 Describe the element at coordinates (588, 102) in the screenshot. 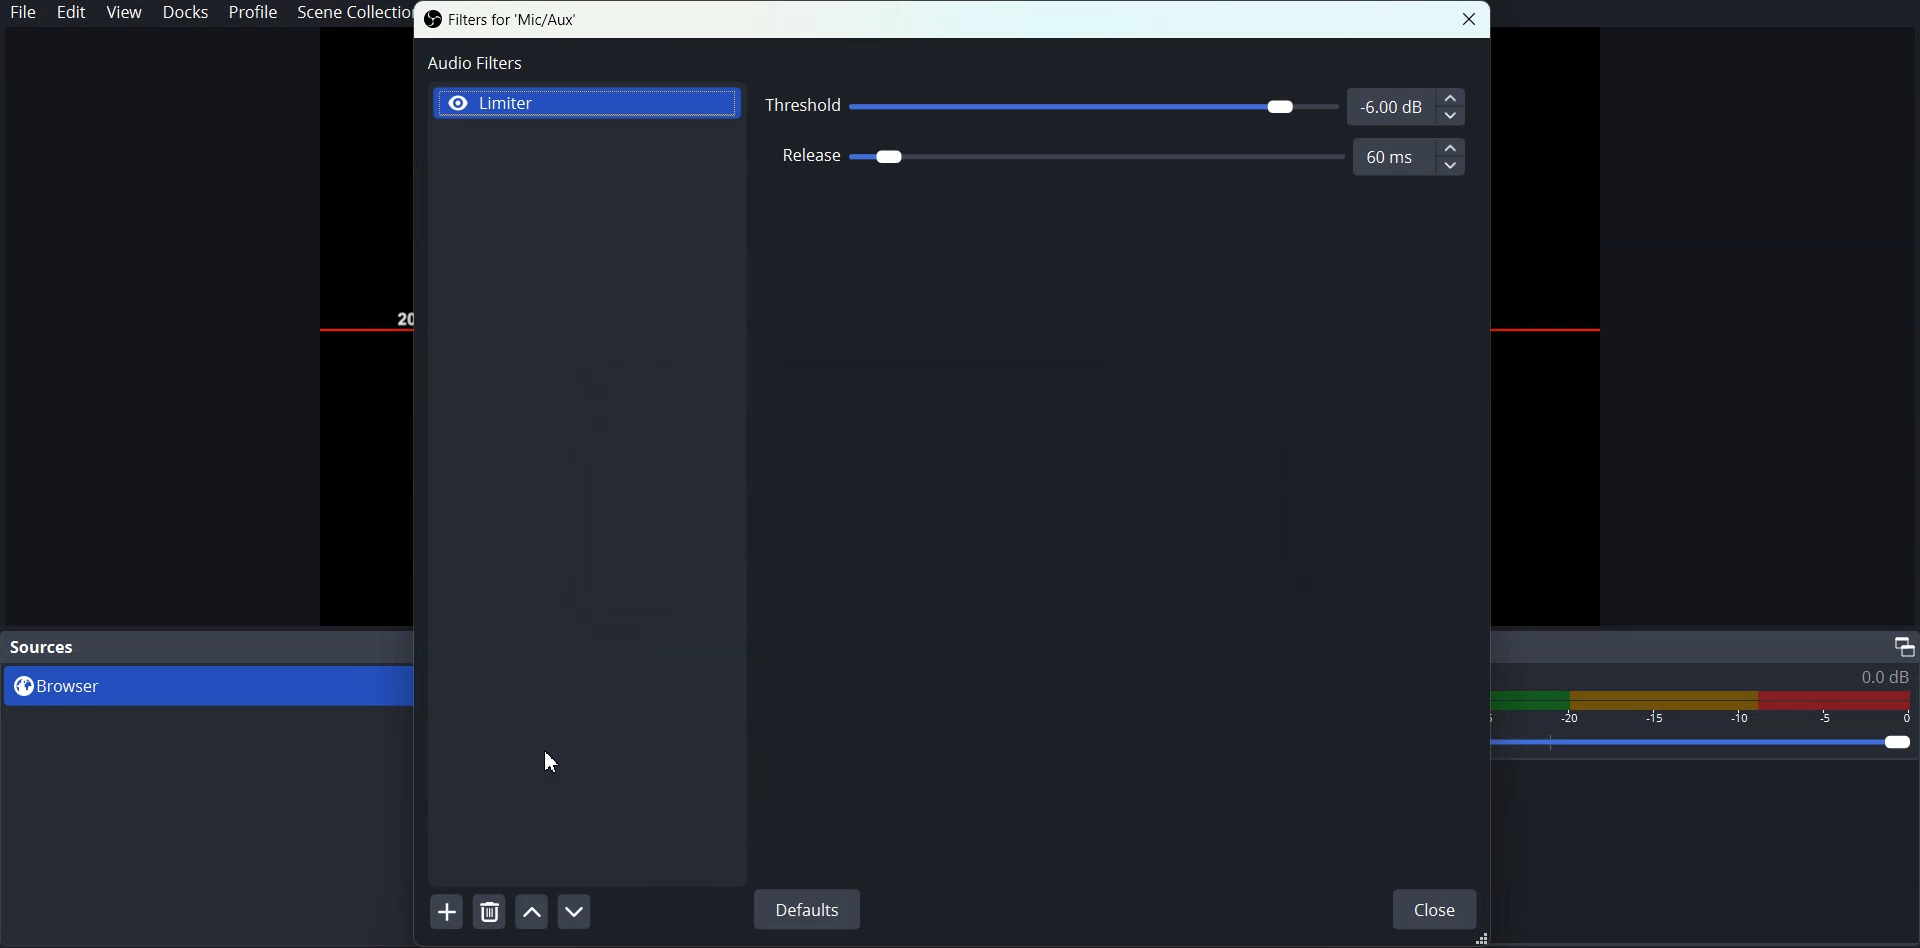

I see `Limiter` at that location.